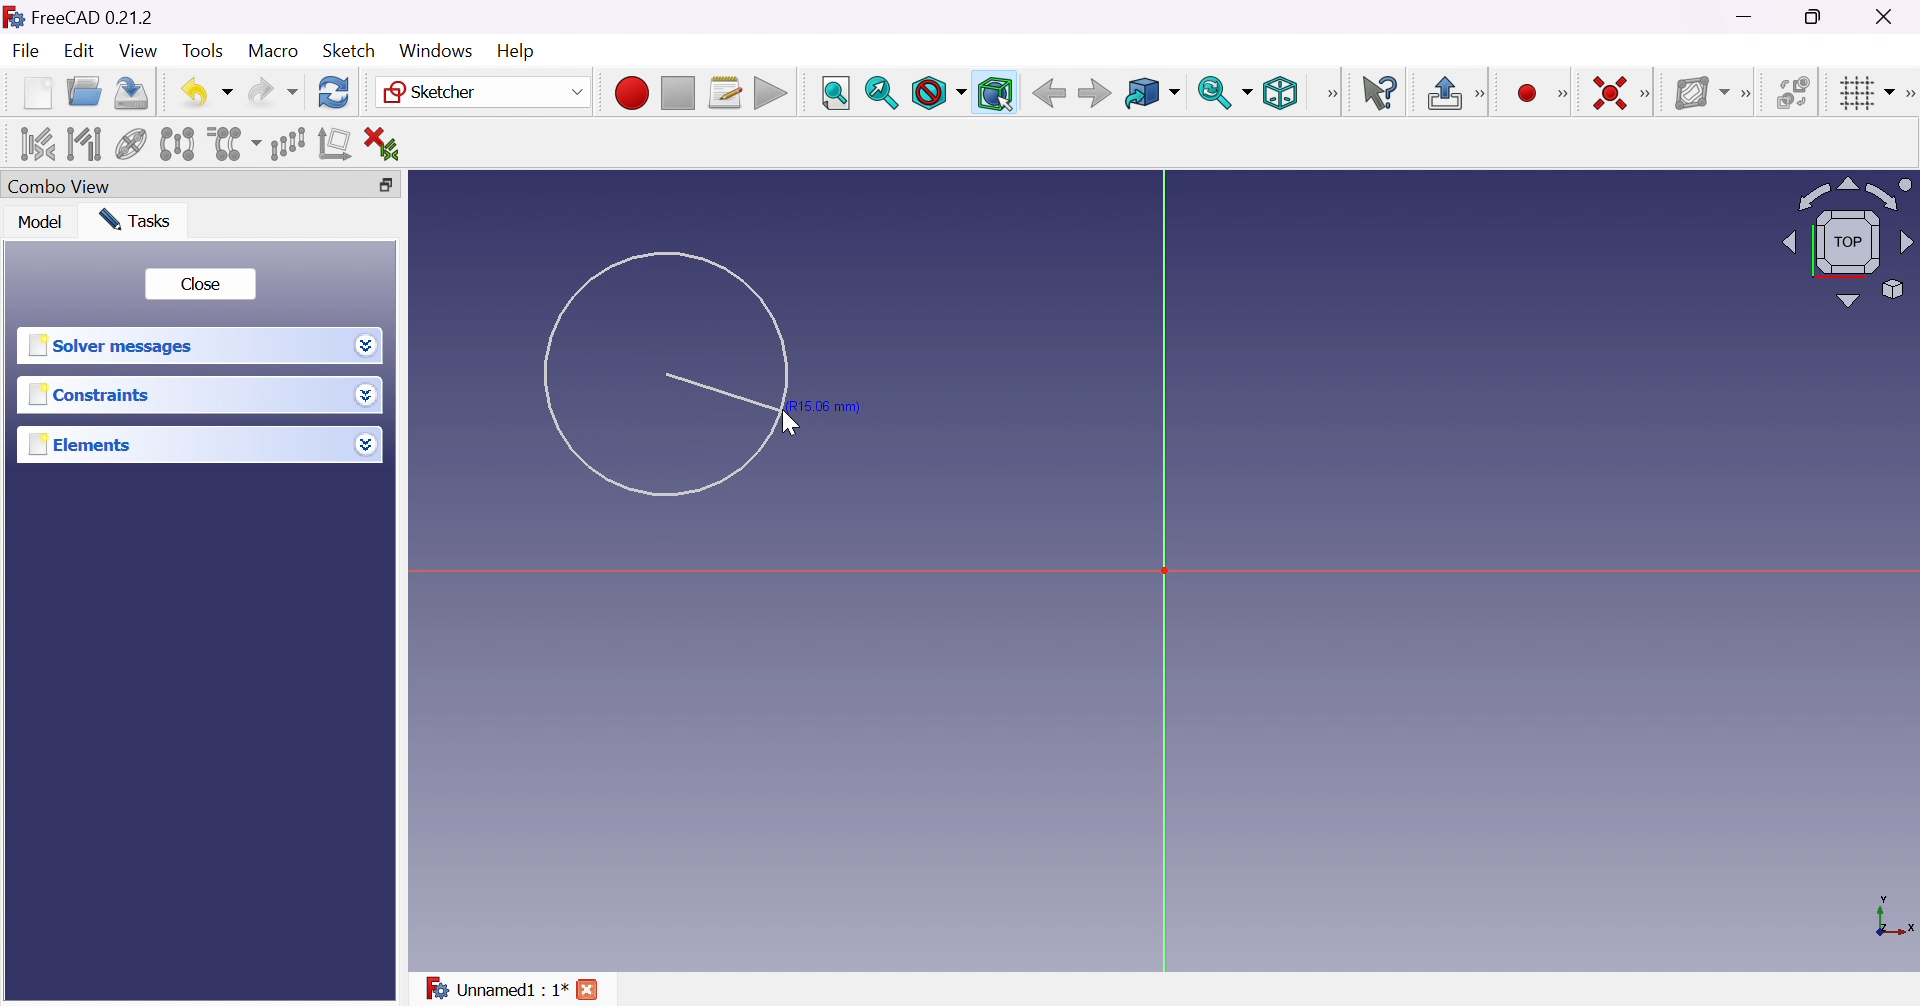 The height and width of the screenshot is (1006, 1920). What do you see at coordinates (85, 142) in the screenshot?
I see `Select associated geometry` at bounding box center [85, 142].